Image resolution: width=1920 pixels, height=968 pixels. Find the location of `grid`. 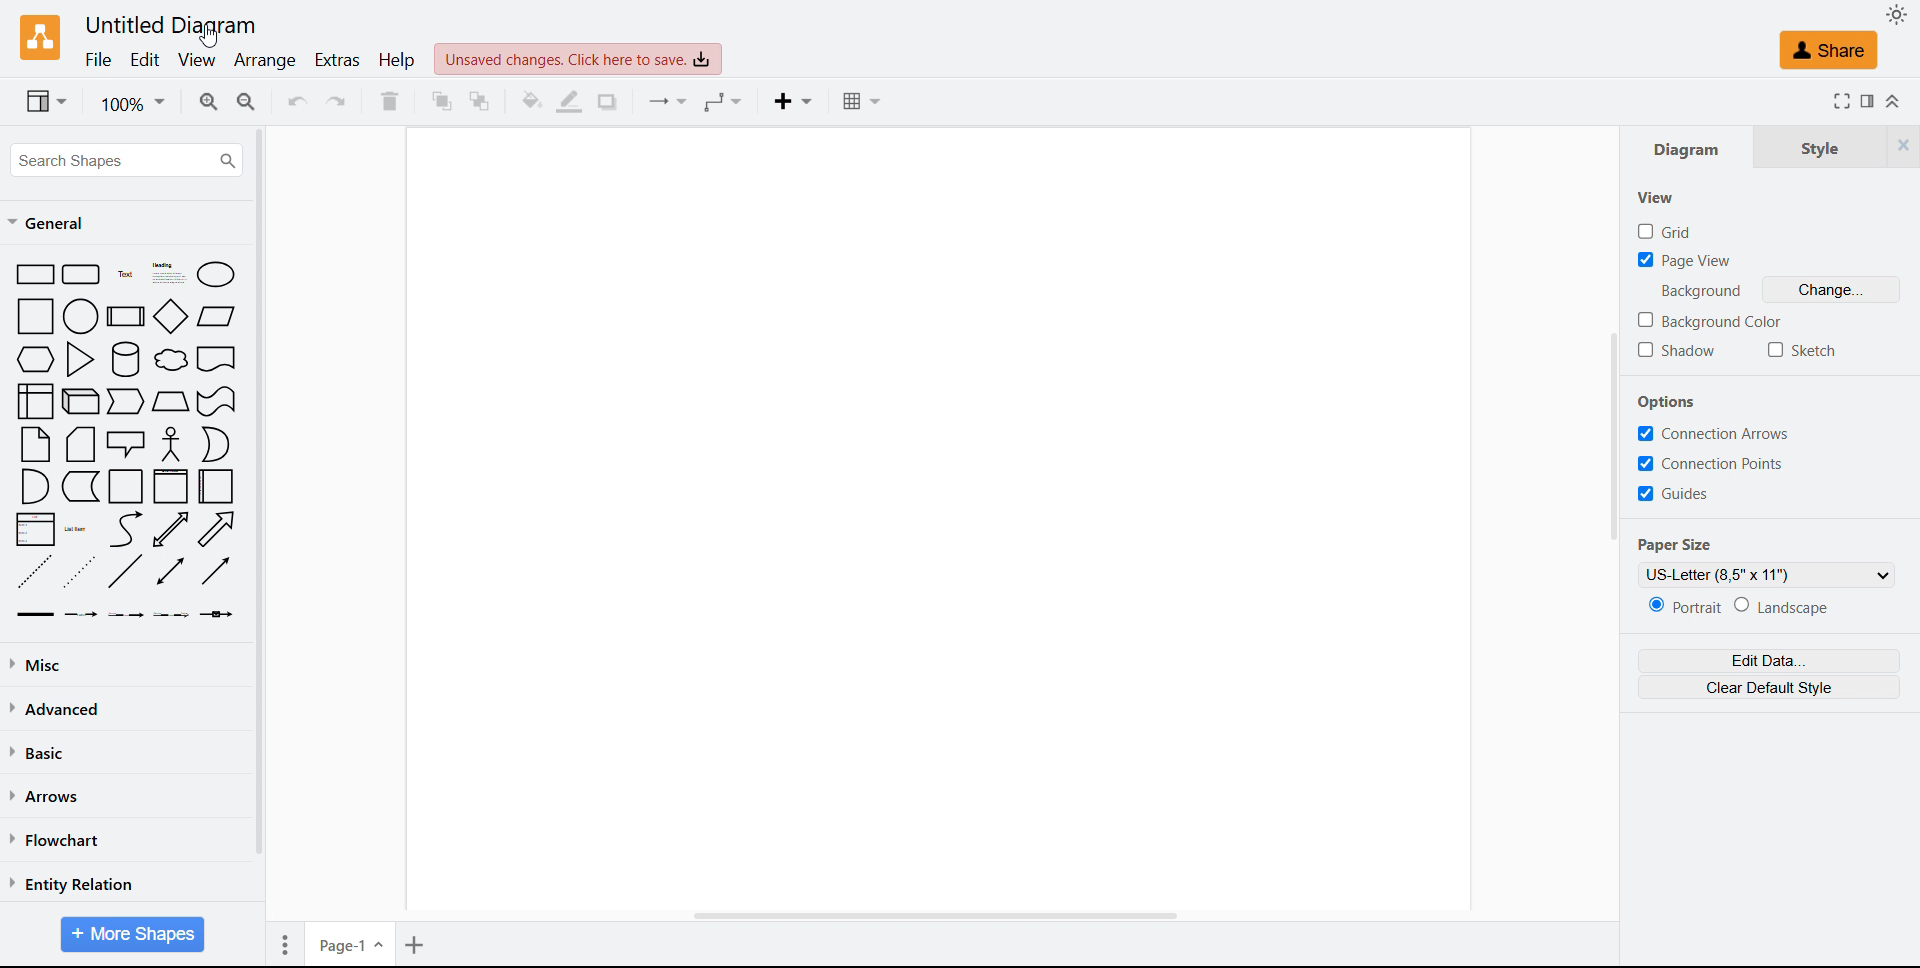

grid is located at coordinates (1665, 231).